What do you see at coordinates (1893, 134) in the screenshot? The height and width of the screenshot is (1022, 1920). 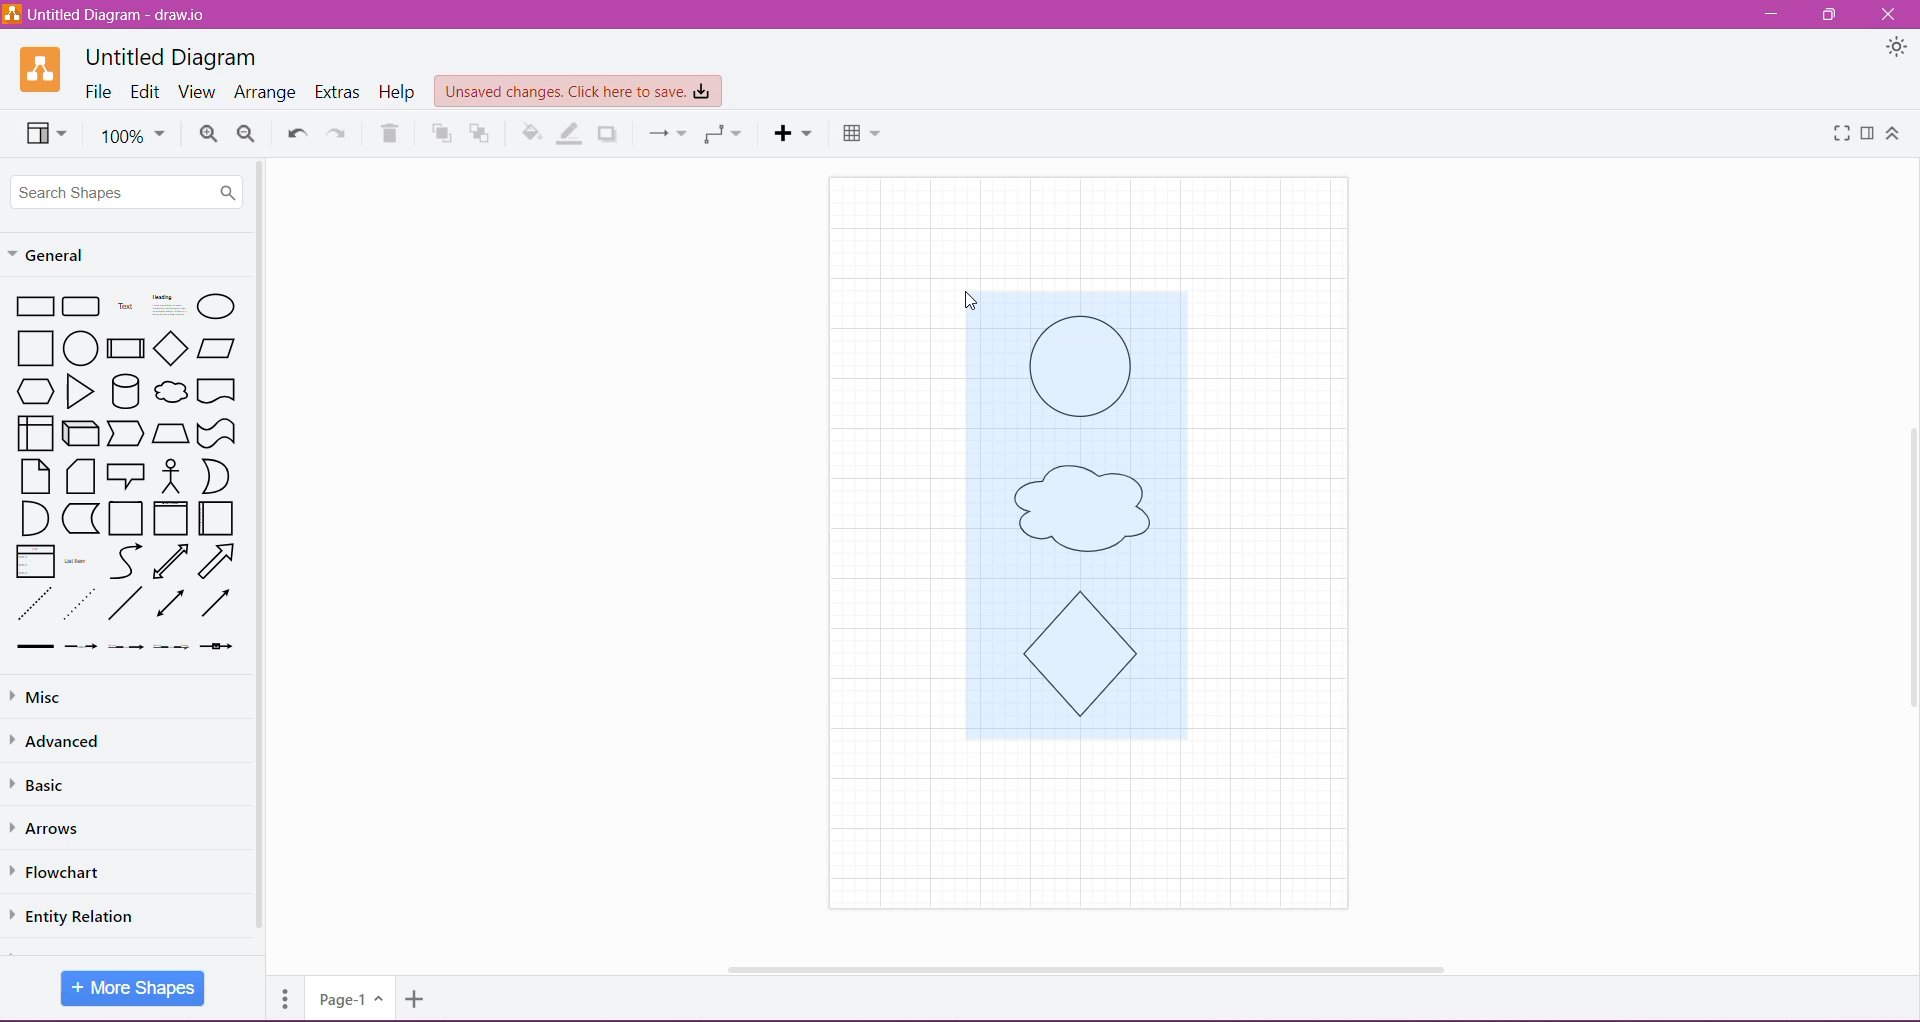 I see `Expand/Collapse` at bounding box center [1893, 134].